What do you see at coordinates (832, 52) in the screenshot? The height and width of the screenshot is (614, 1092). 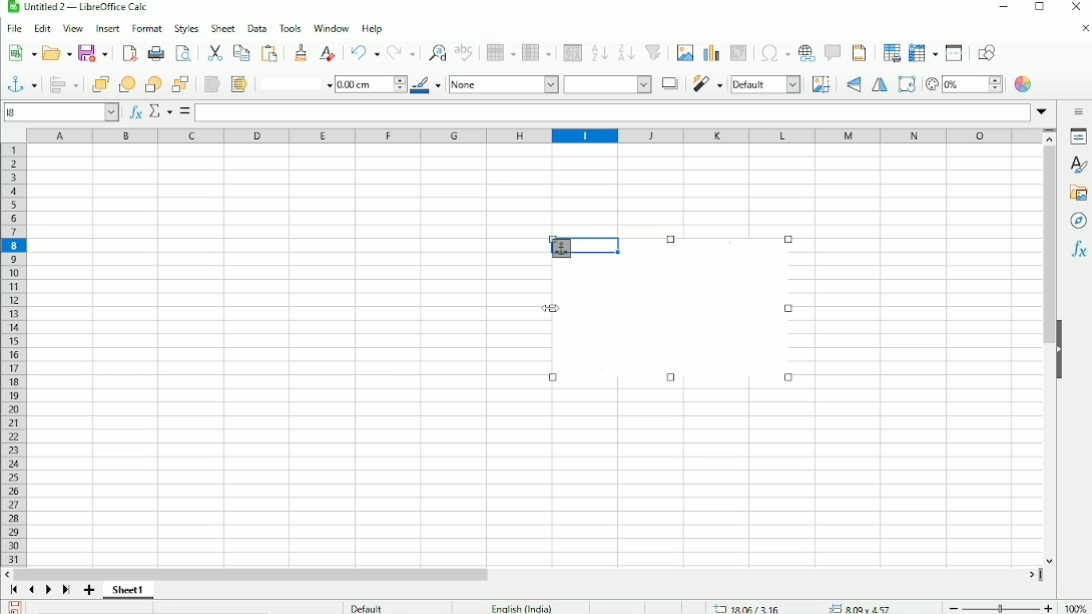 I see `Insert comment` at bounding box center [832, 52].